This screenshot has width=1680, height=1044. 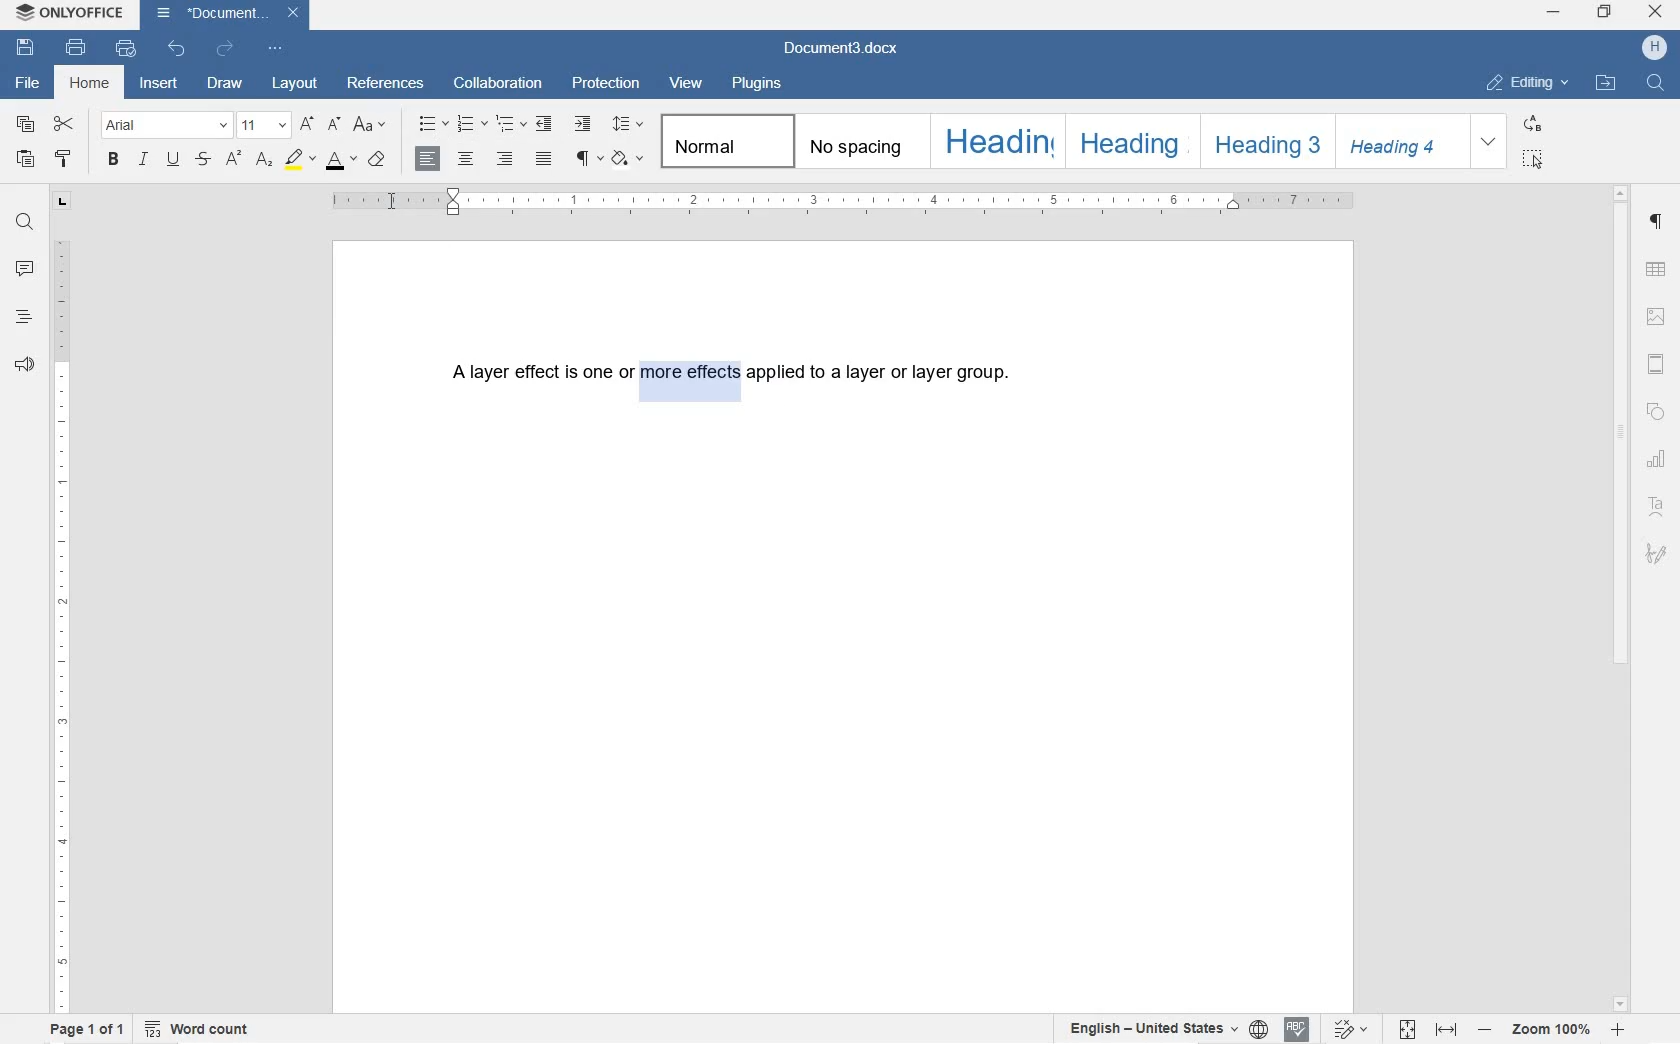 What do you see at coordinates (544, 125) in the screenshot?
I see `DECREASE INDENT` at bounding box center [544, 125].